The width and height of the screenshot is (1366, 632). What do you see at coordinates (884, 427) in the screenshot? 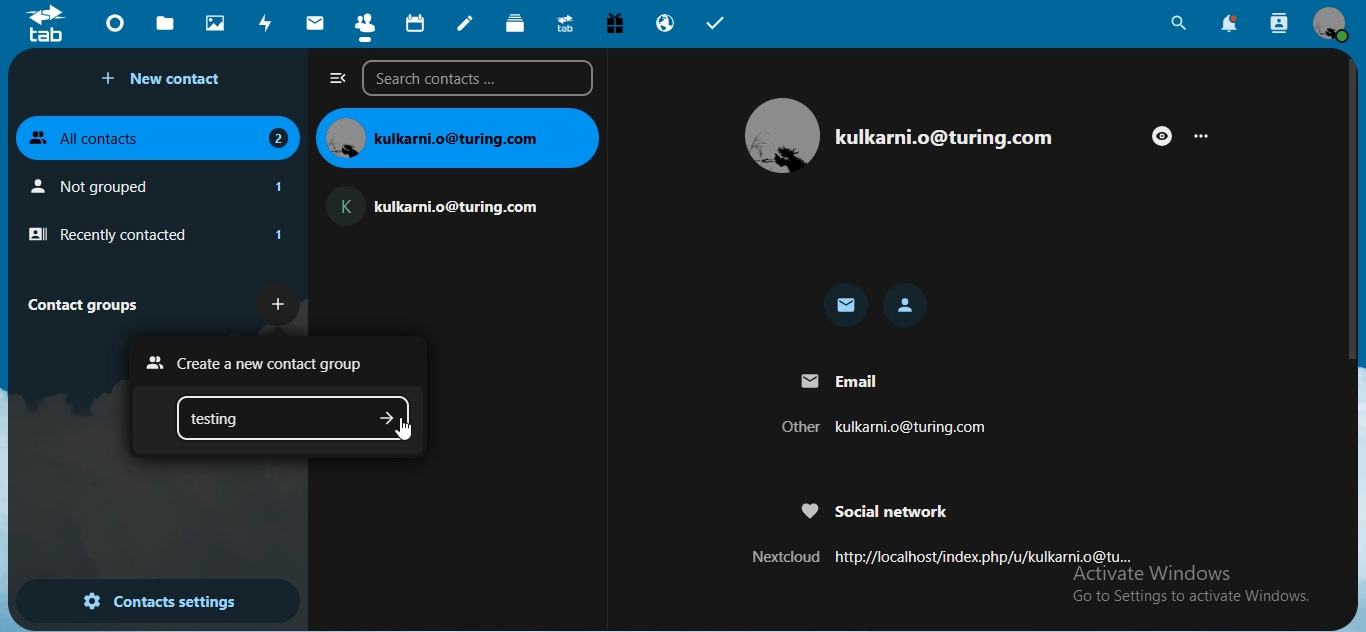
I see `Other  kulkarni.o@turing.com` at bounding box center [884, 427].